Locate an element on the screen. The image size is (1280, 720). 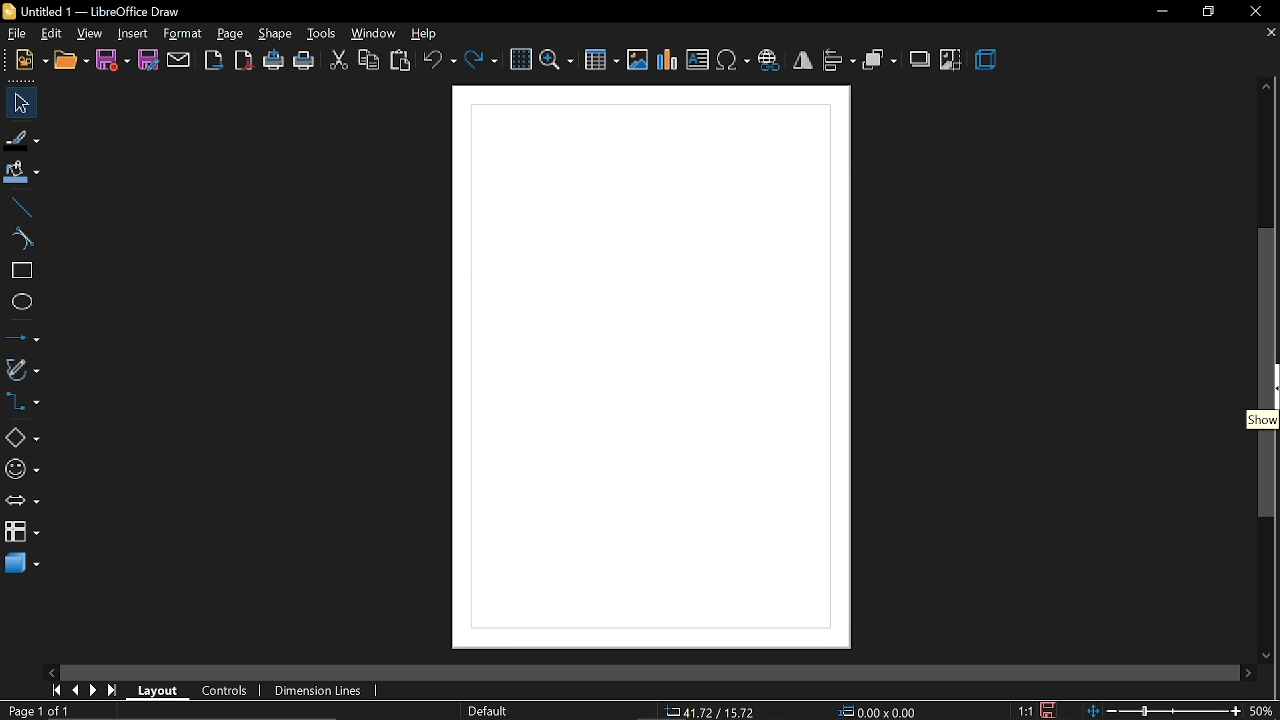
3d shapes is located at coordinates (22, 565).